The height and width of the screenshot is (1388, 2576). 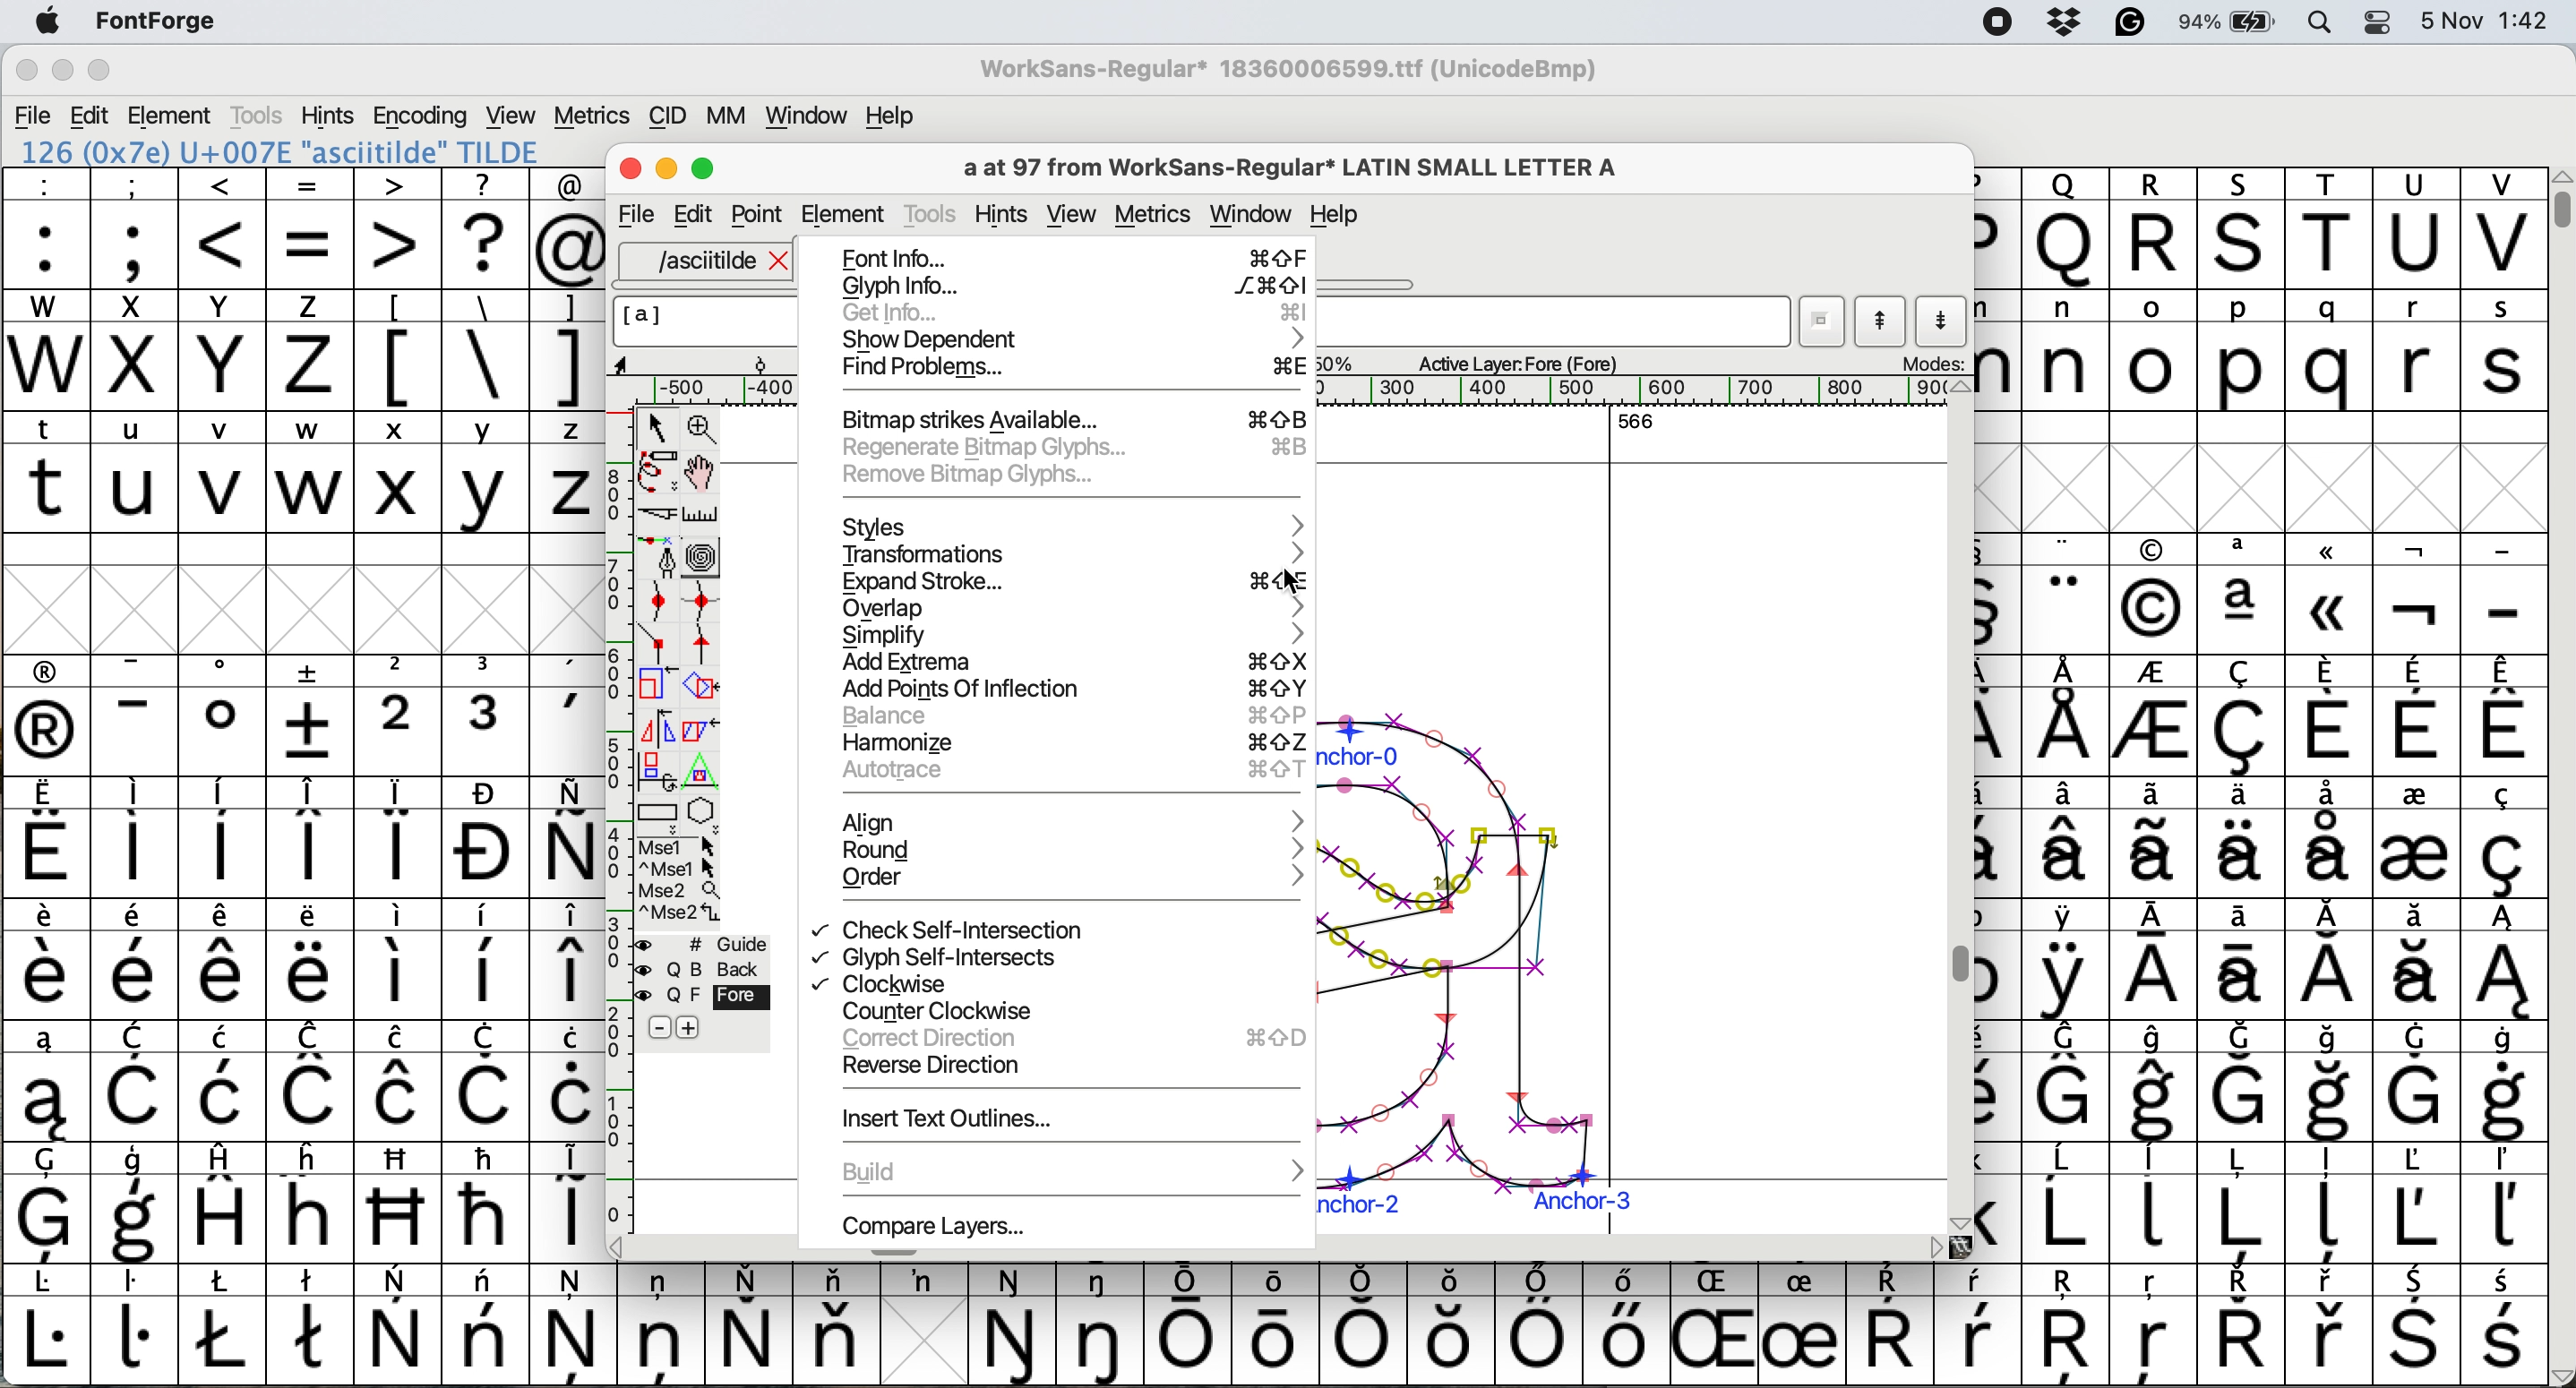 I want to click on current word list, so click(x=1823, y=325).